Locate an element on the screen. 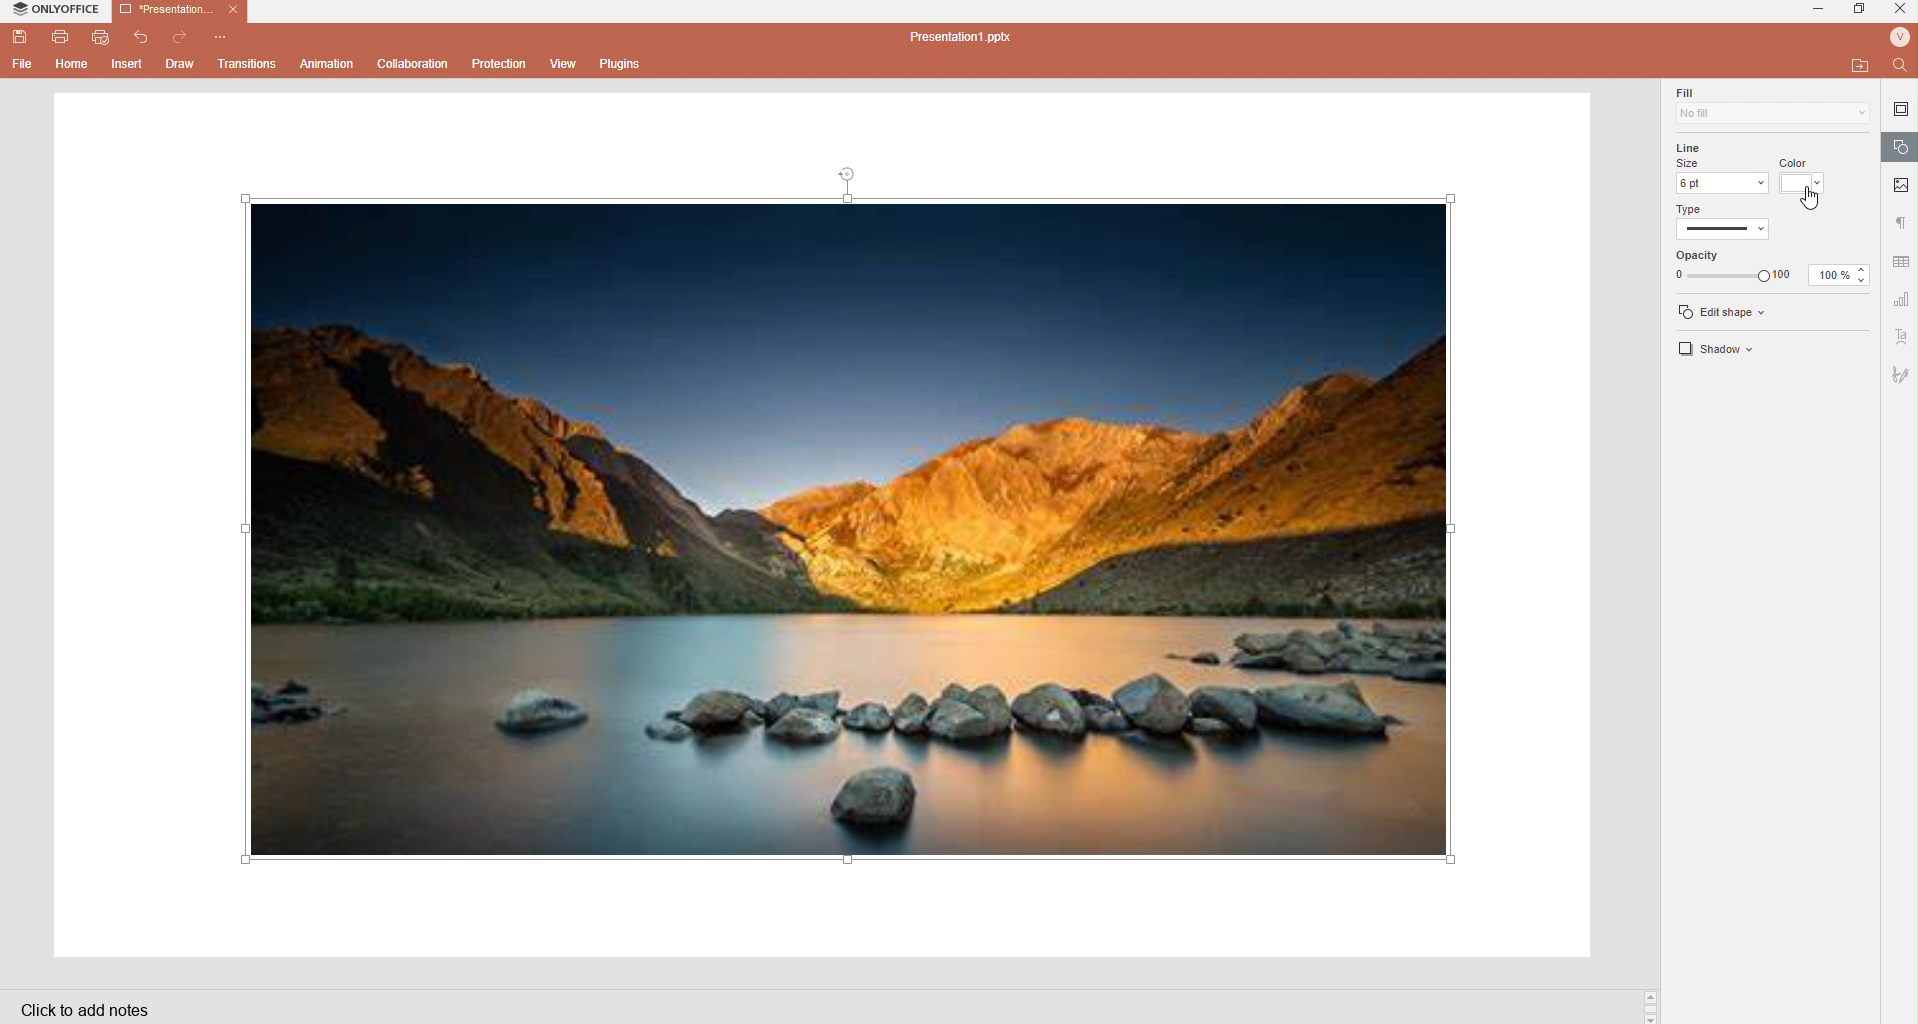 The width and height of the screenshot is (1918, 1024). Text art settings is located at coordinates (1901, 337).